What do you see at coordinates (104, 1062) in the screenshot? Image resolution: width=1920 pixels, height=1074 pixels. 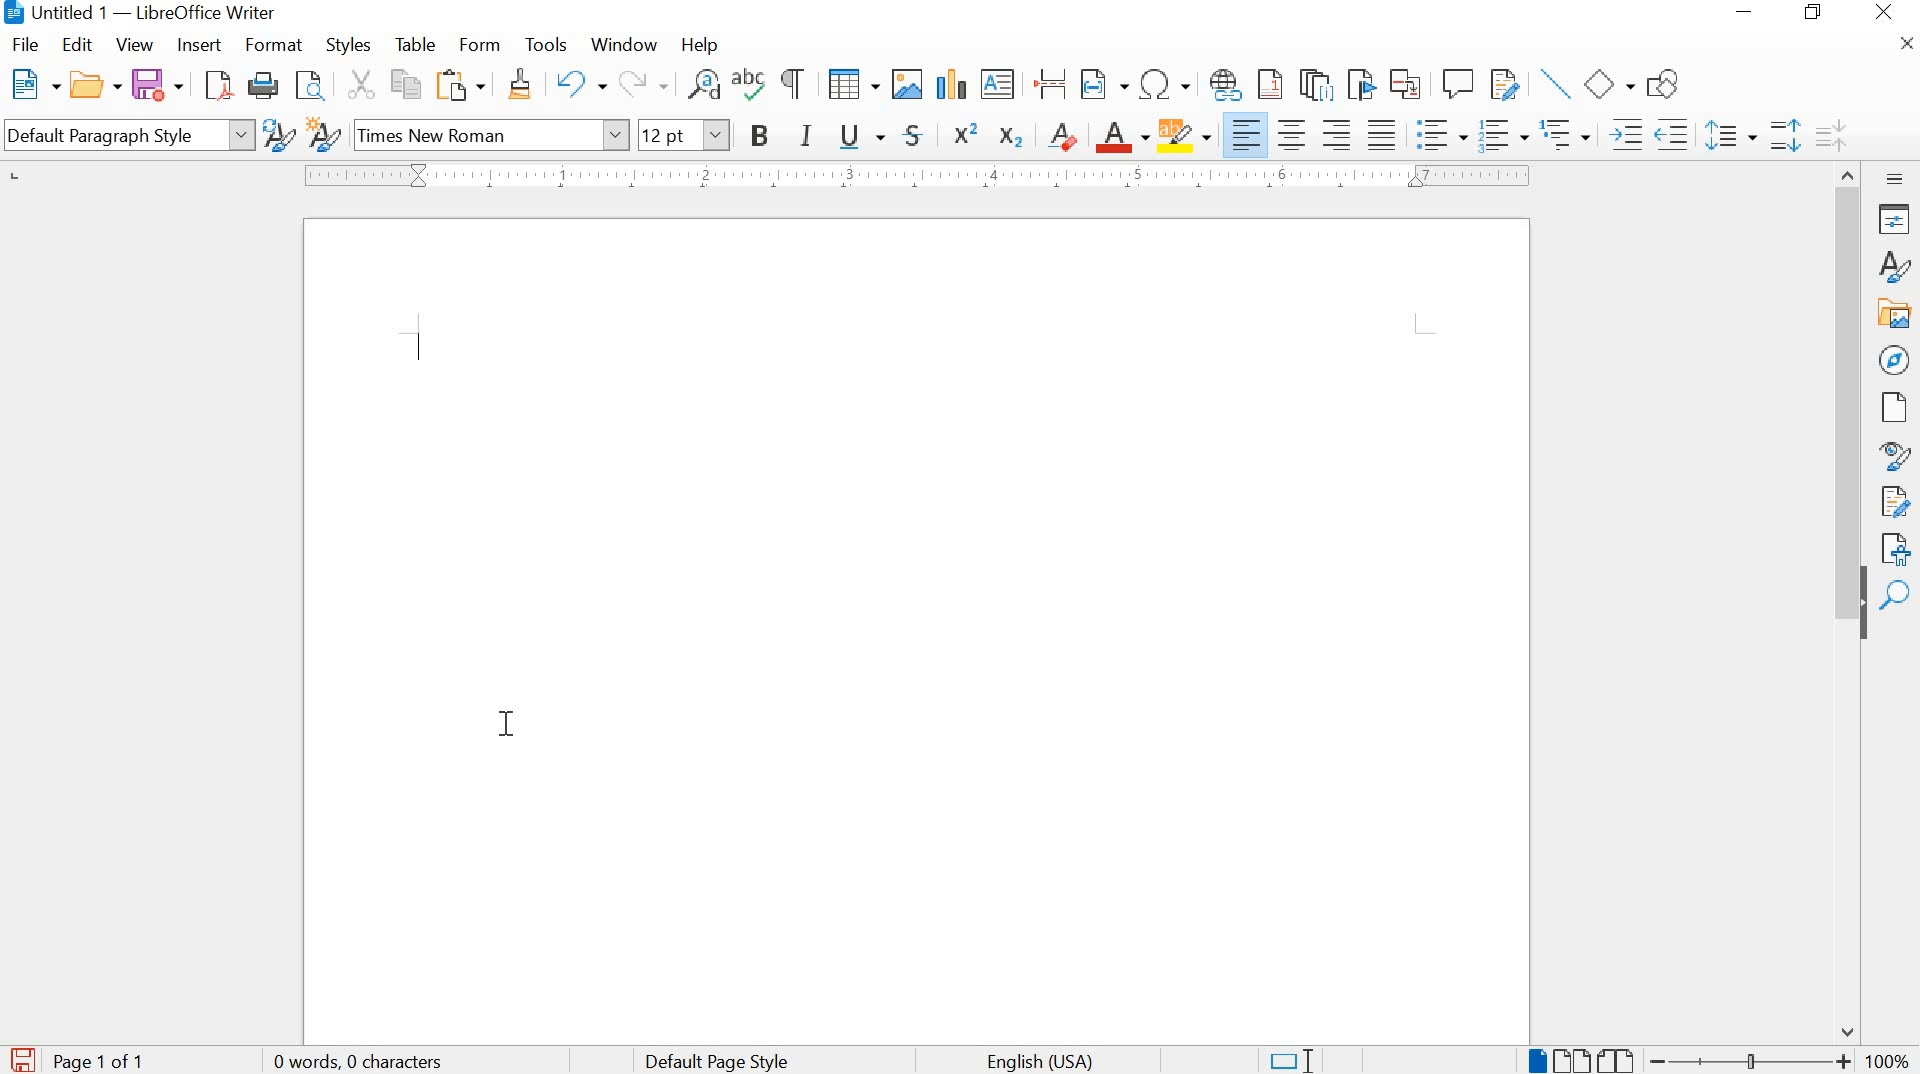 I see `PAGE 1 OF 1` at bounding box center [104, 1062].